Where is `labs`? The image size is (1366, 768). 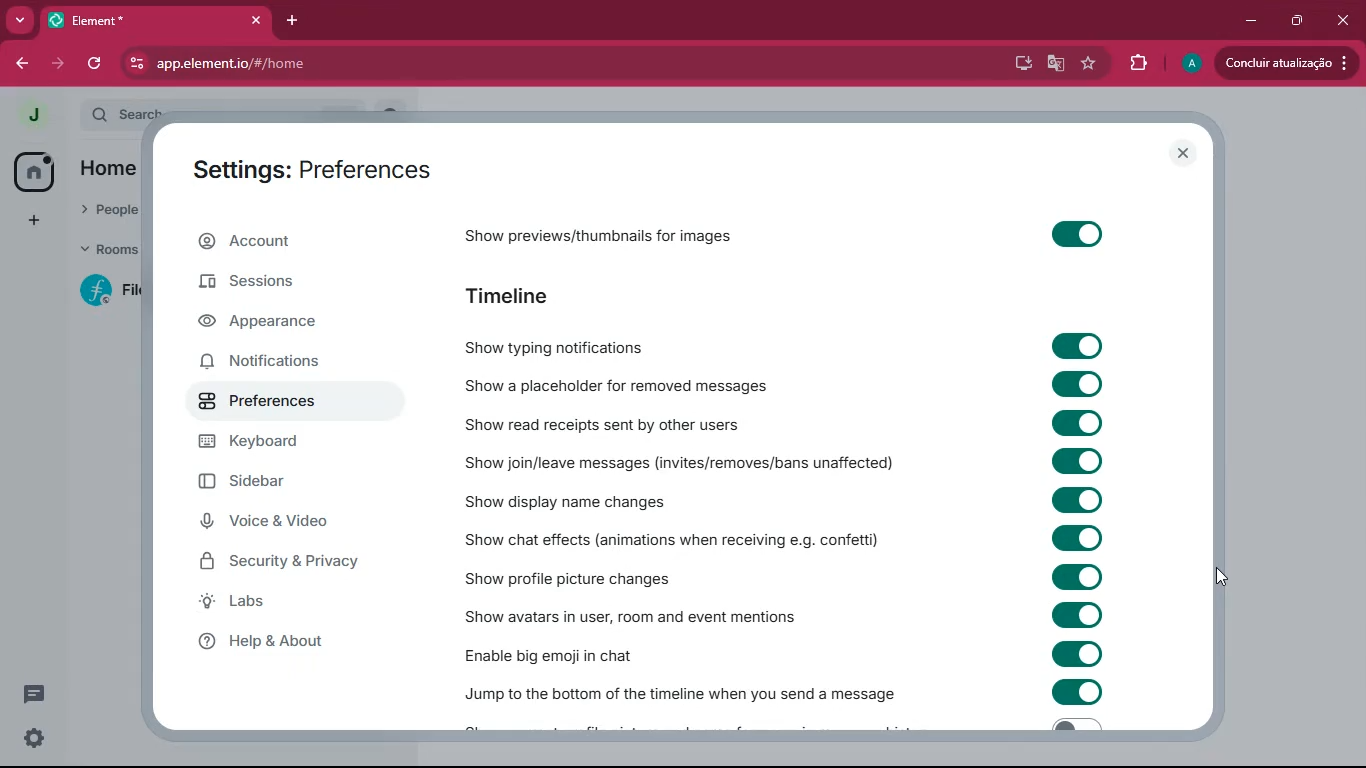
labs is located at coordinates (304, 606).